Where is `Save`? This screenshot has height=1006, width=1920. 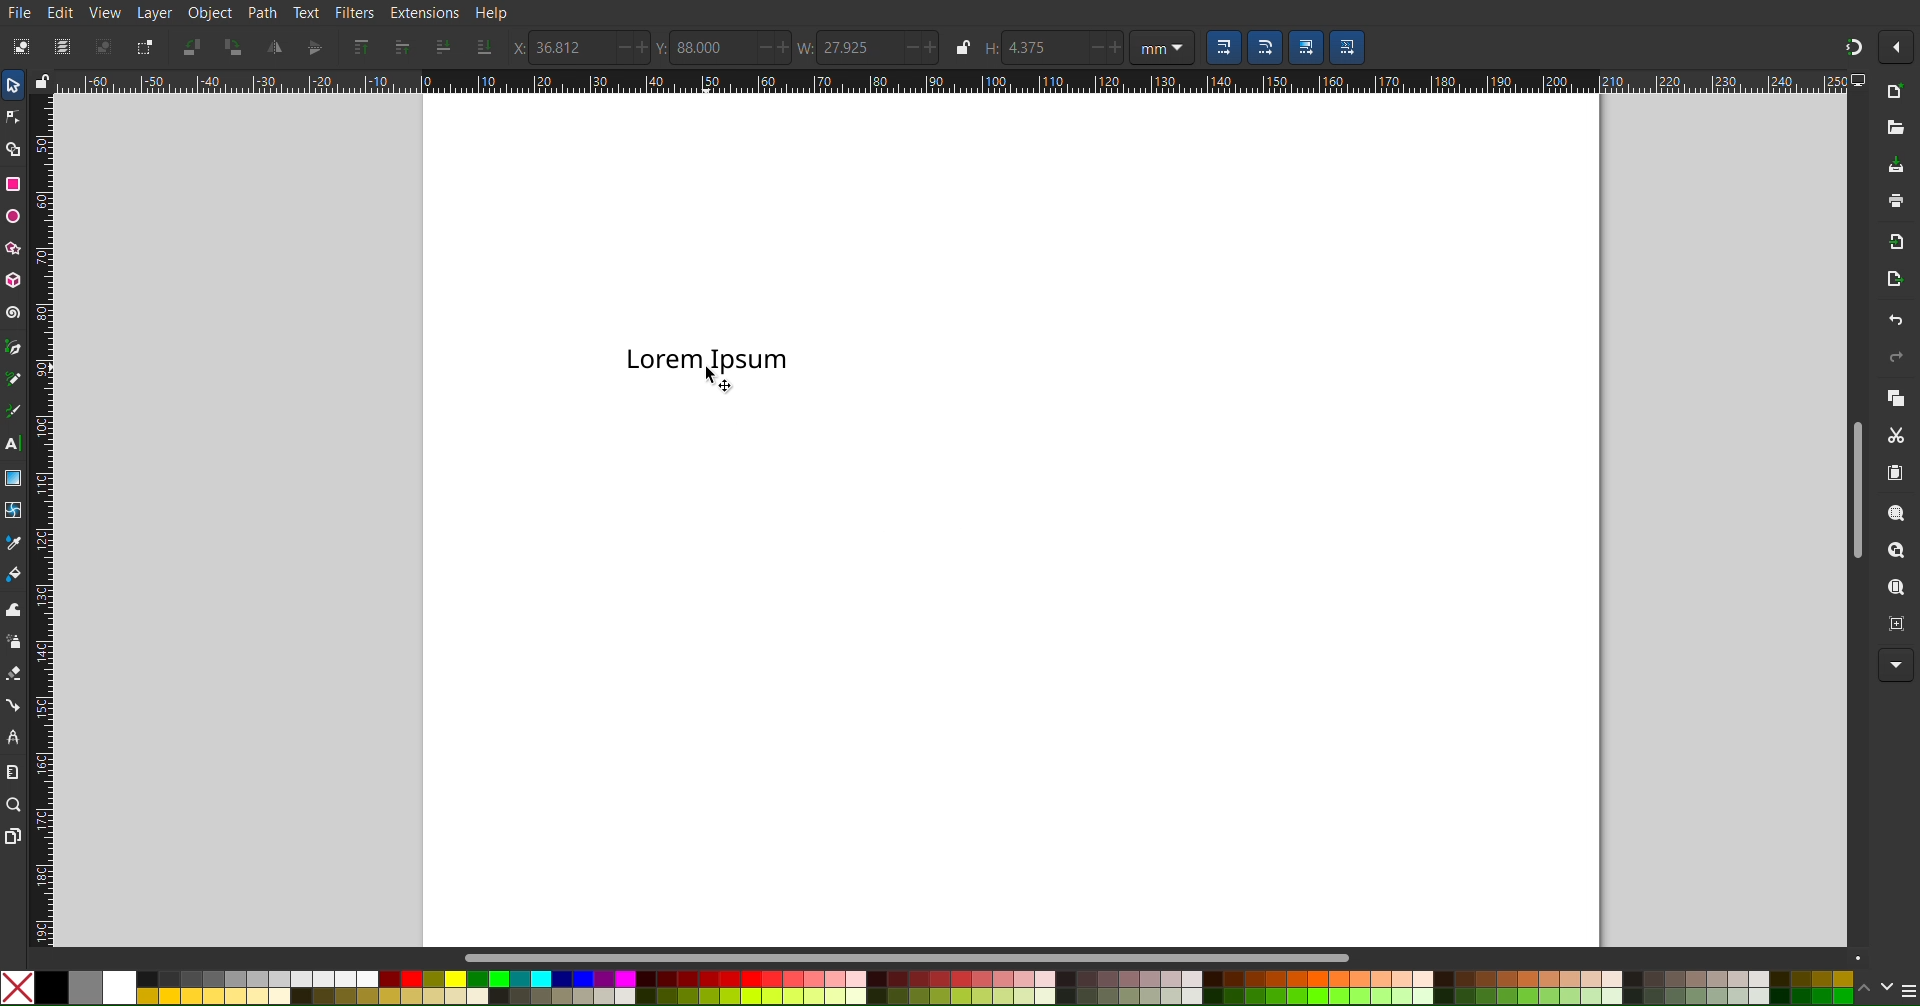 Save is located at coordinates (1896, 167).